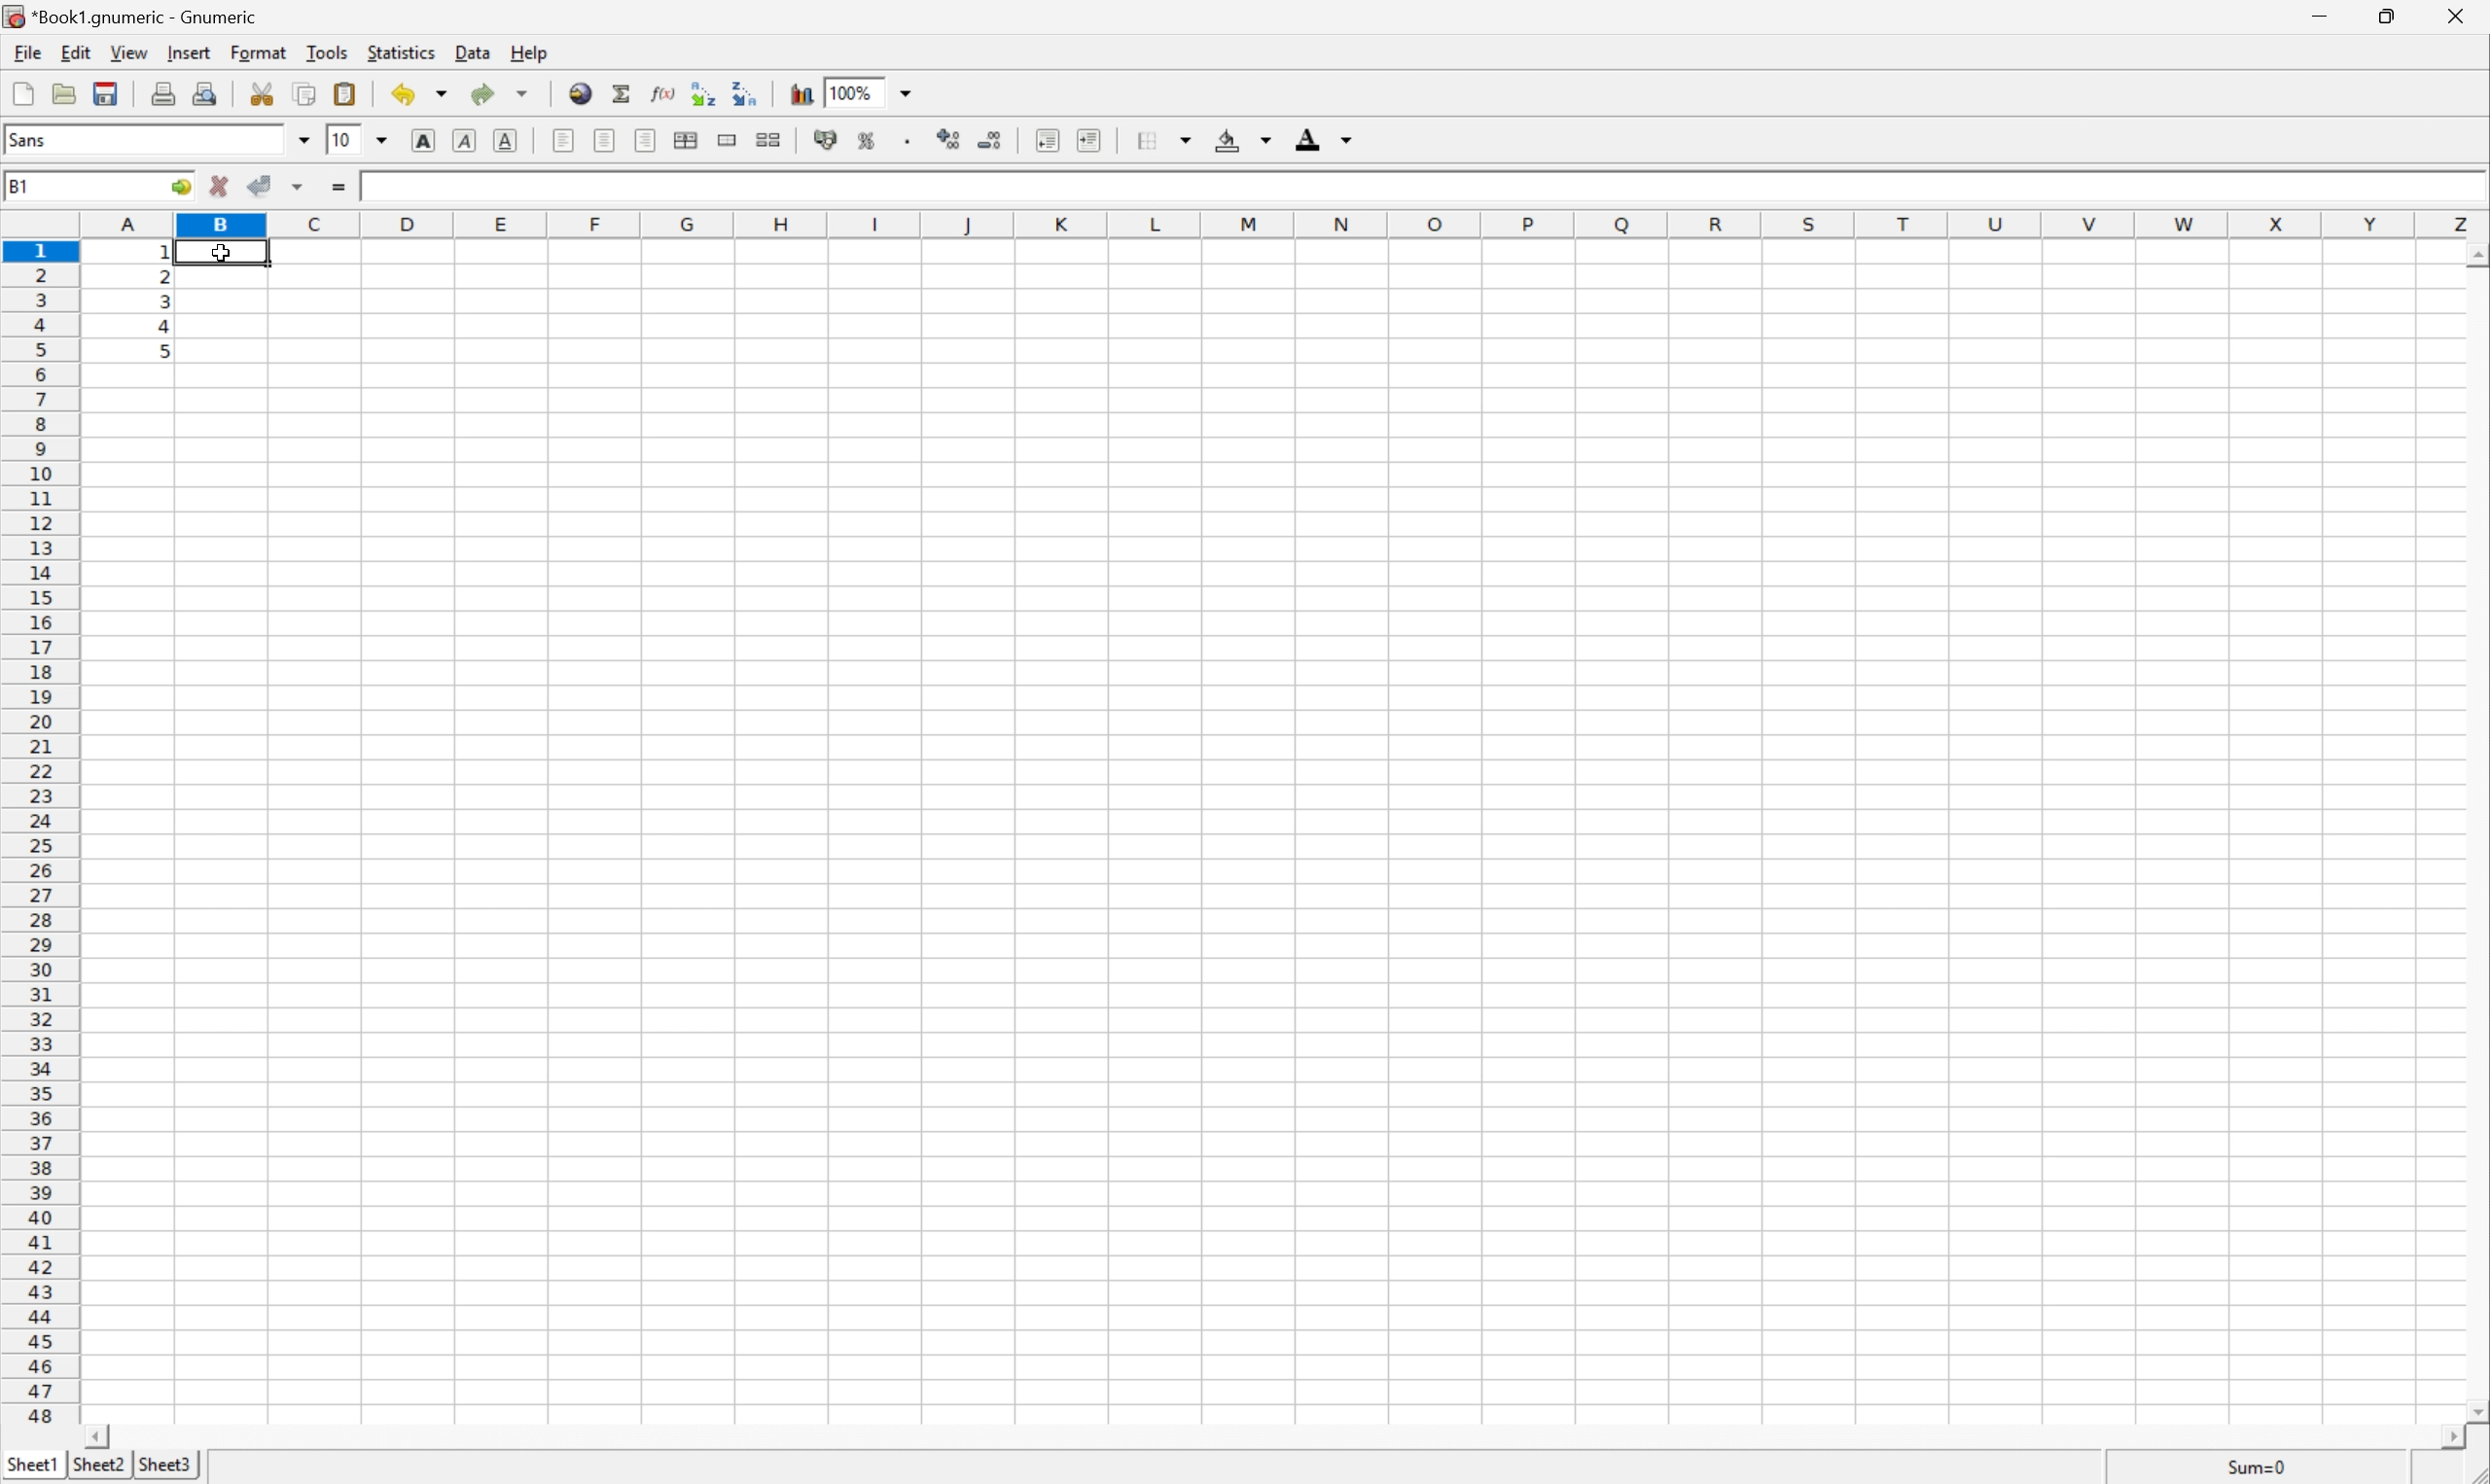 The image size is (2490, 1484). What do you see at coordinates (381, 139) in the screenshot?
I see `Drop Down` at bounding box center [381, 139].